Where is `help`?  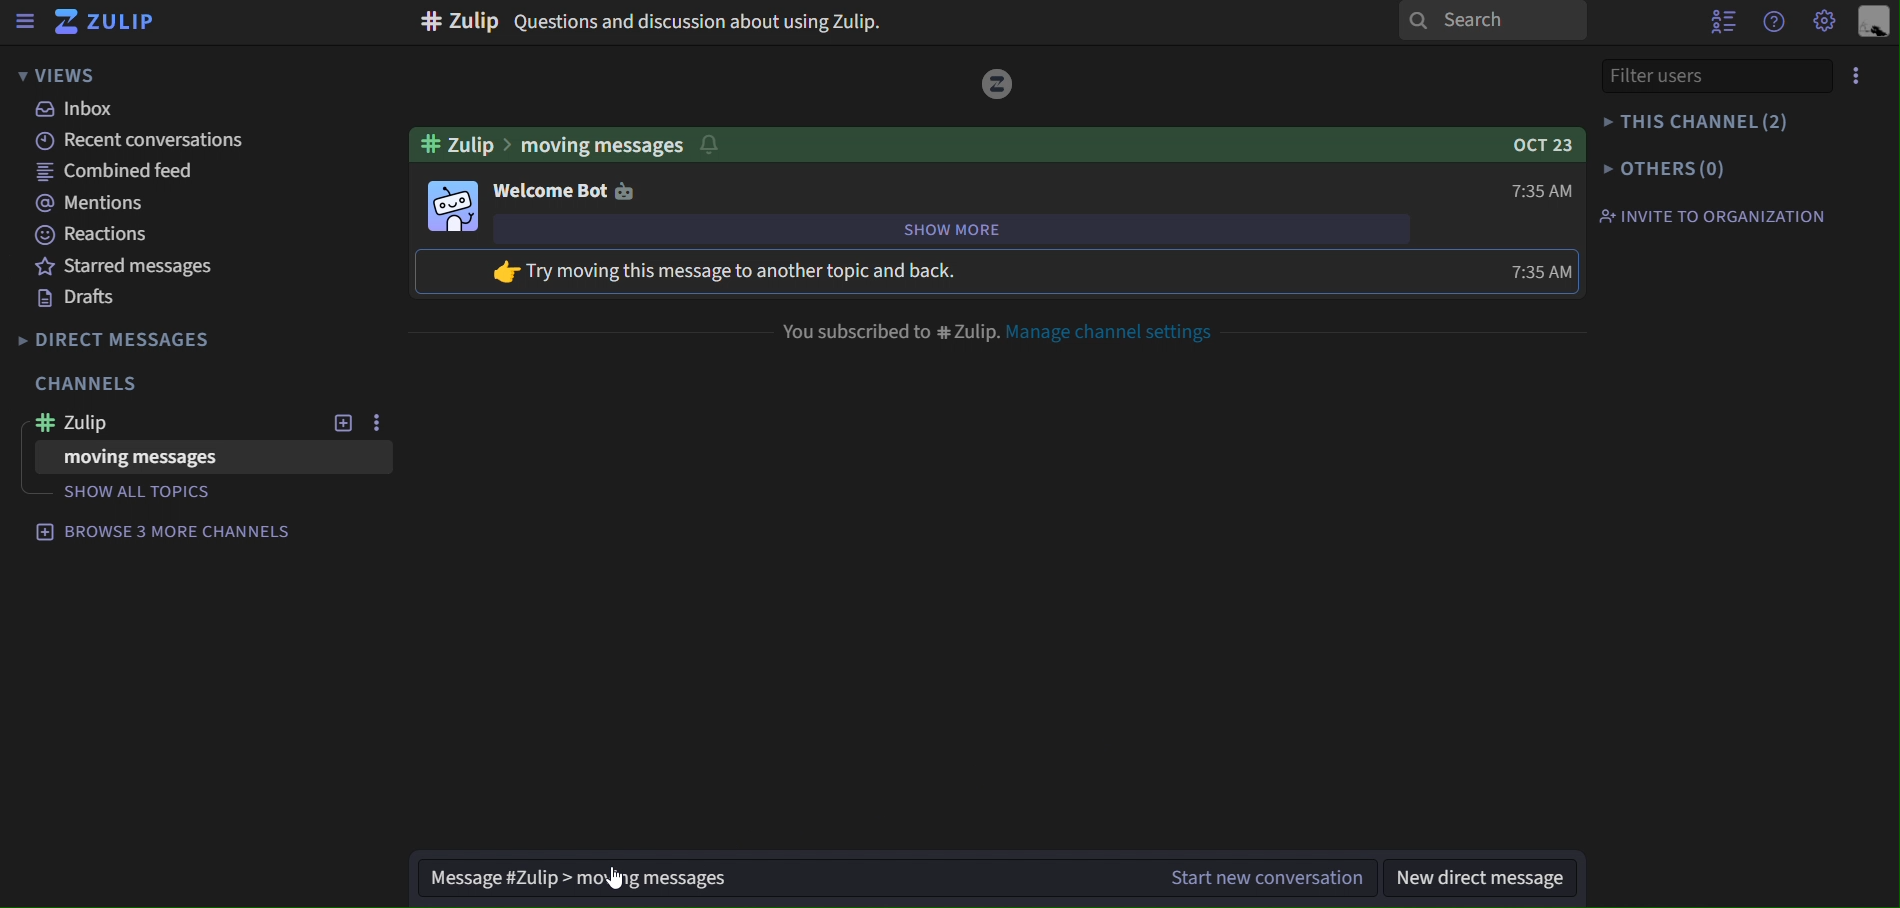
help is located at coordinates (1769, 23).